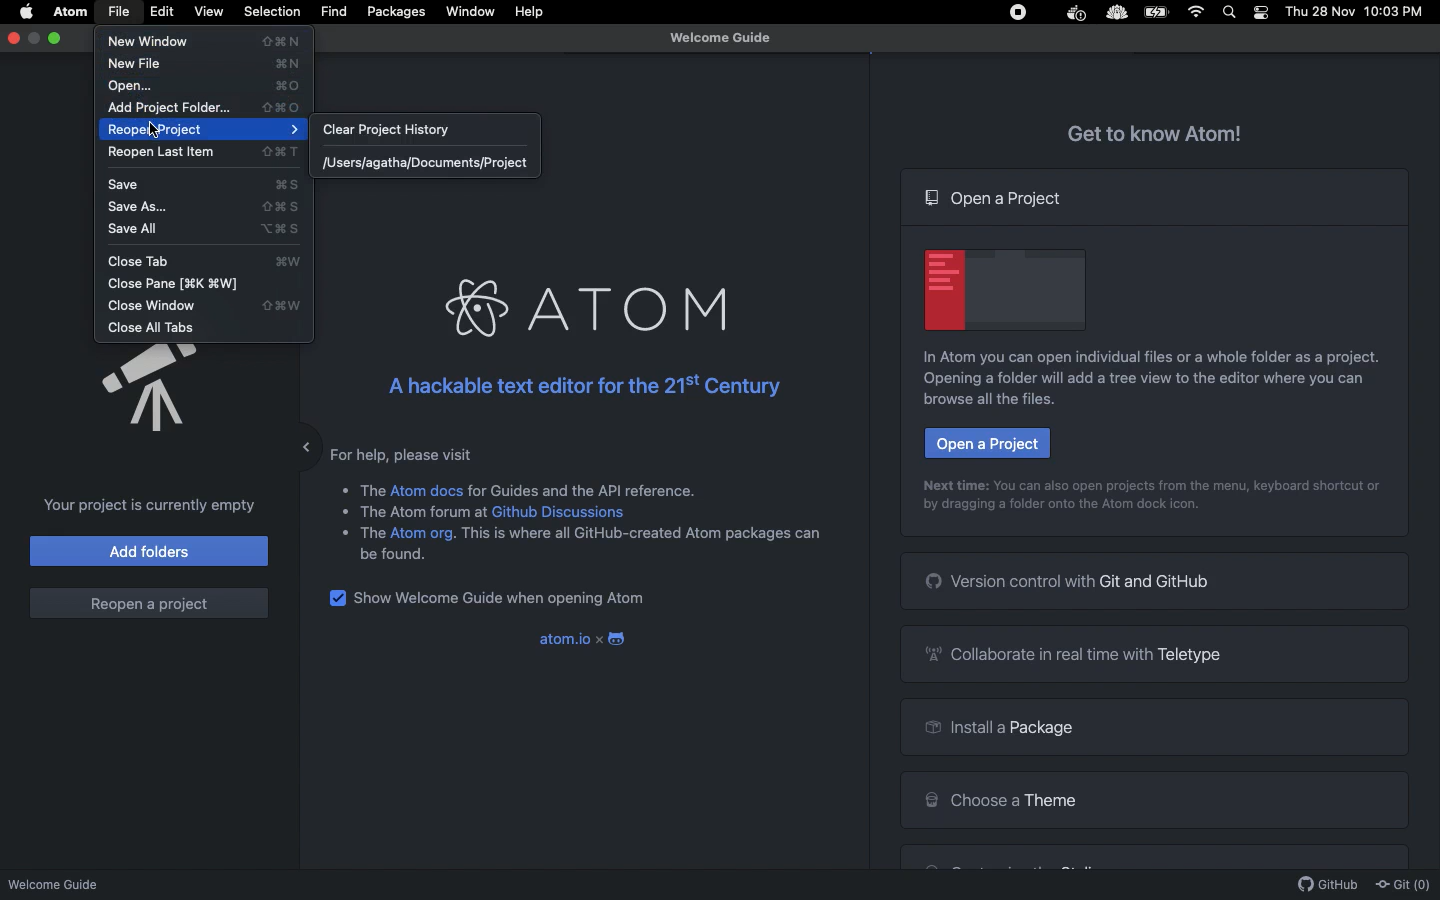 This screenshot has width=1440, height=900. I want to click on Descriptive Text, so click(588, 488).